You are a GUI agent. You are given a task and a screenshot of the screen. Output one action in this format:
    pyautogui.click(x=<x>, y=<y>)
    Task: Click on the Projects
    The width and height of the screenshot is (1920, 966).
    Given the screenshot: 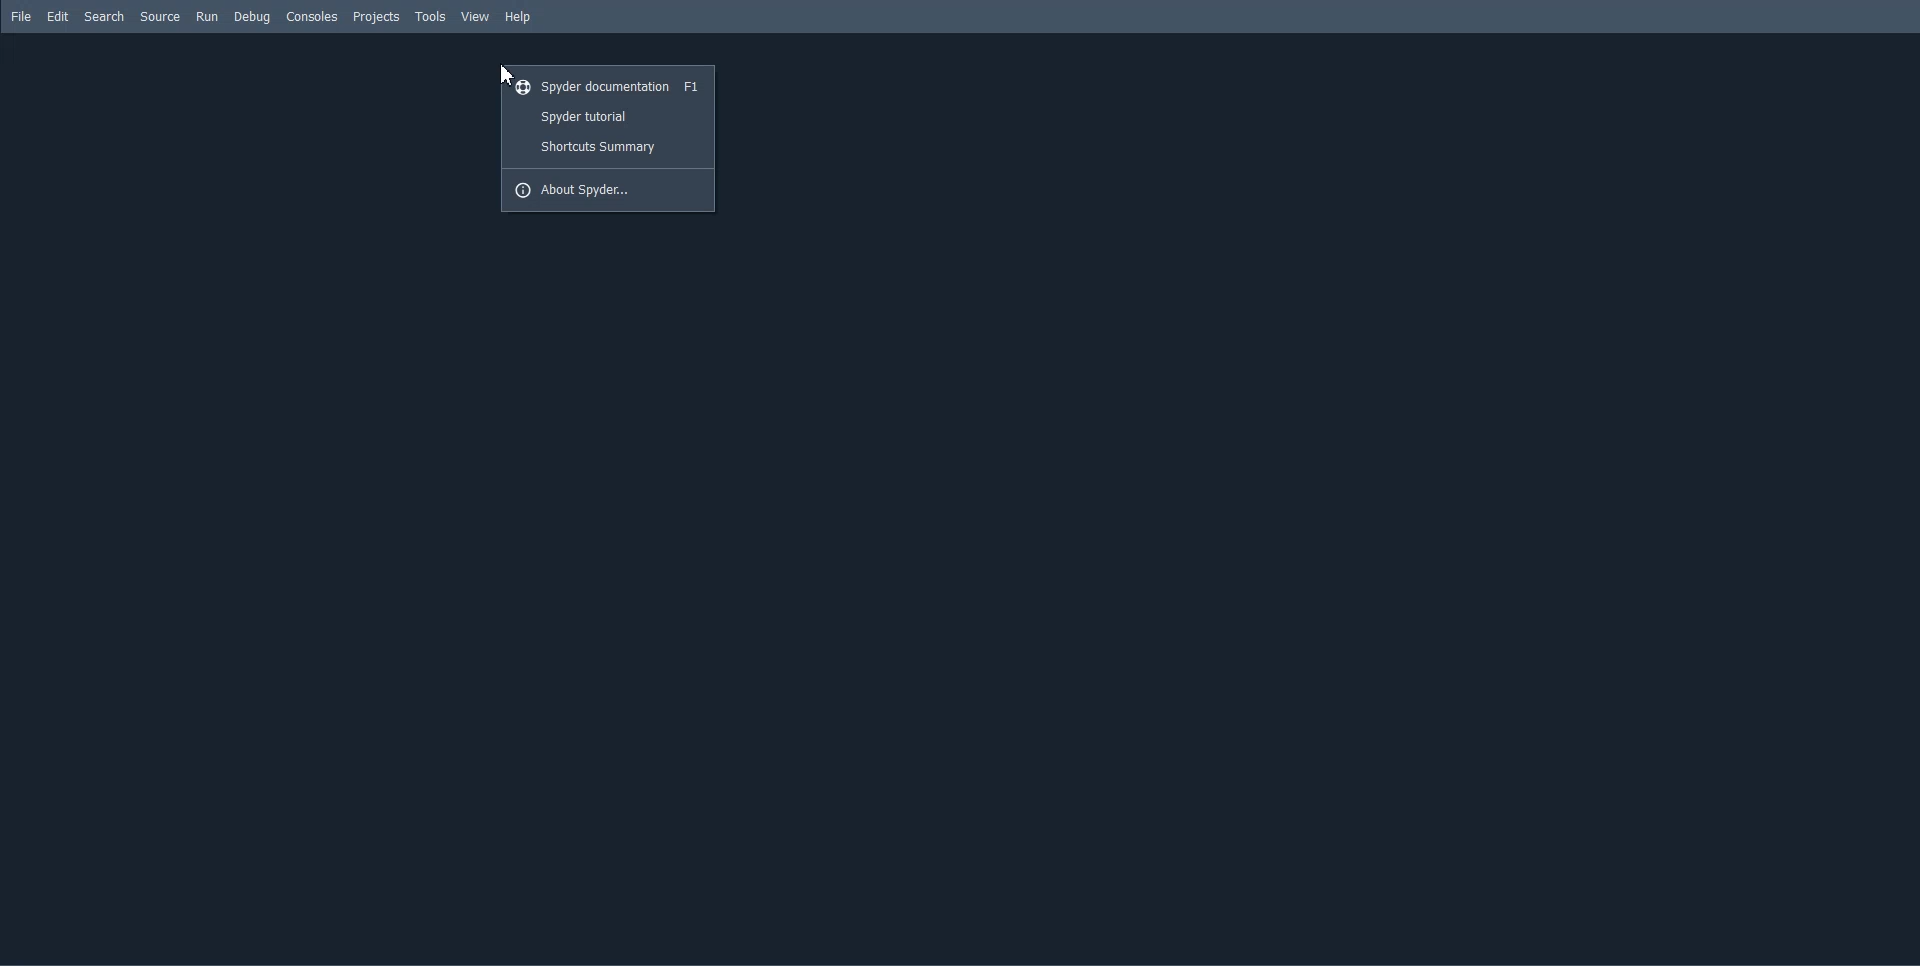 What is the action you would take?
    pyautogui.click(x=377, y=16)
    